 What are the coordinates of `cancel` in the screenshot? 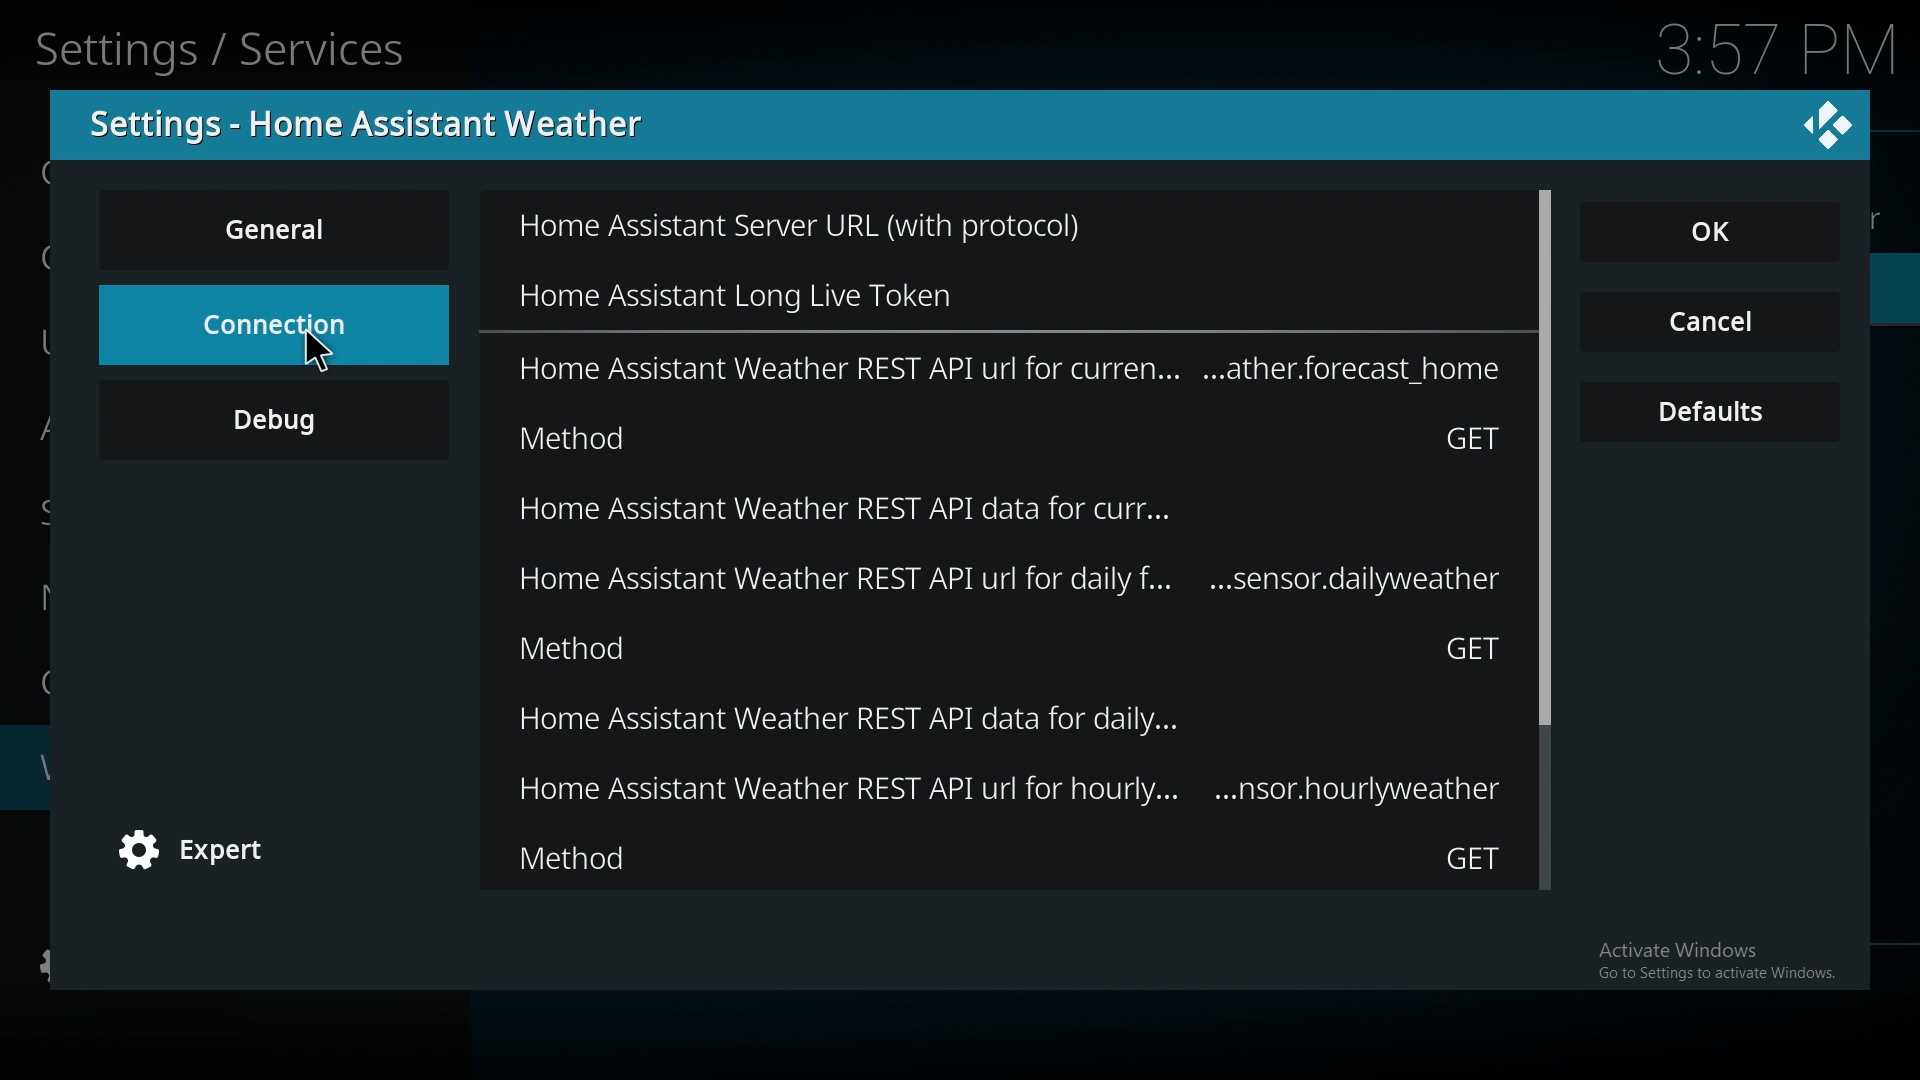 It's located at (1710, 324).